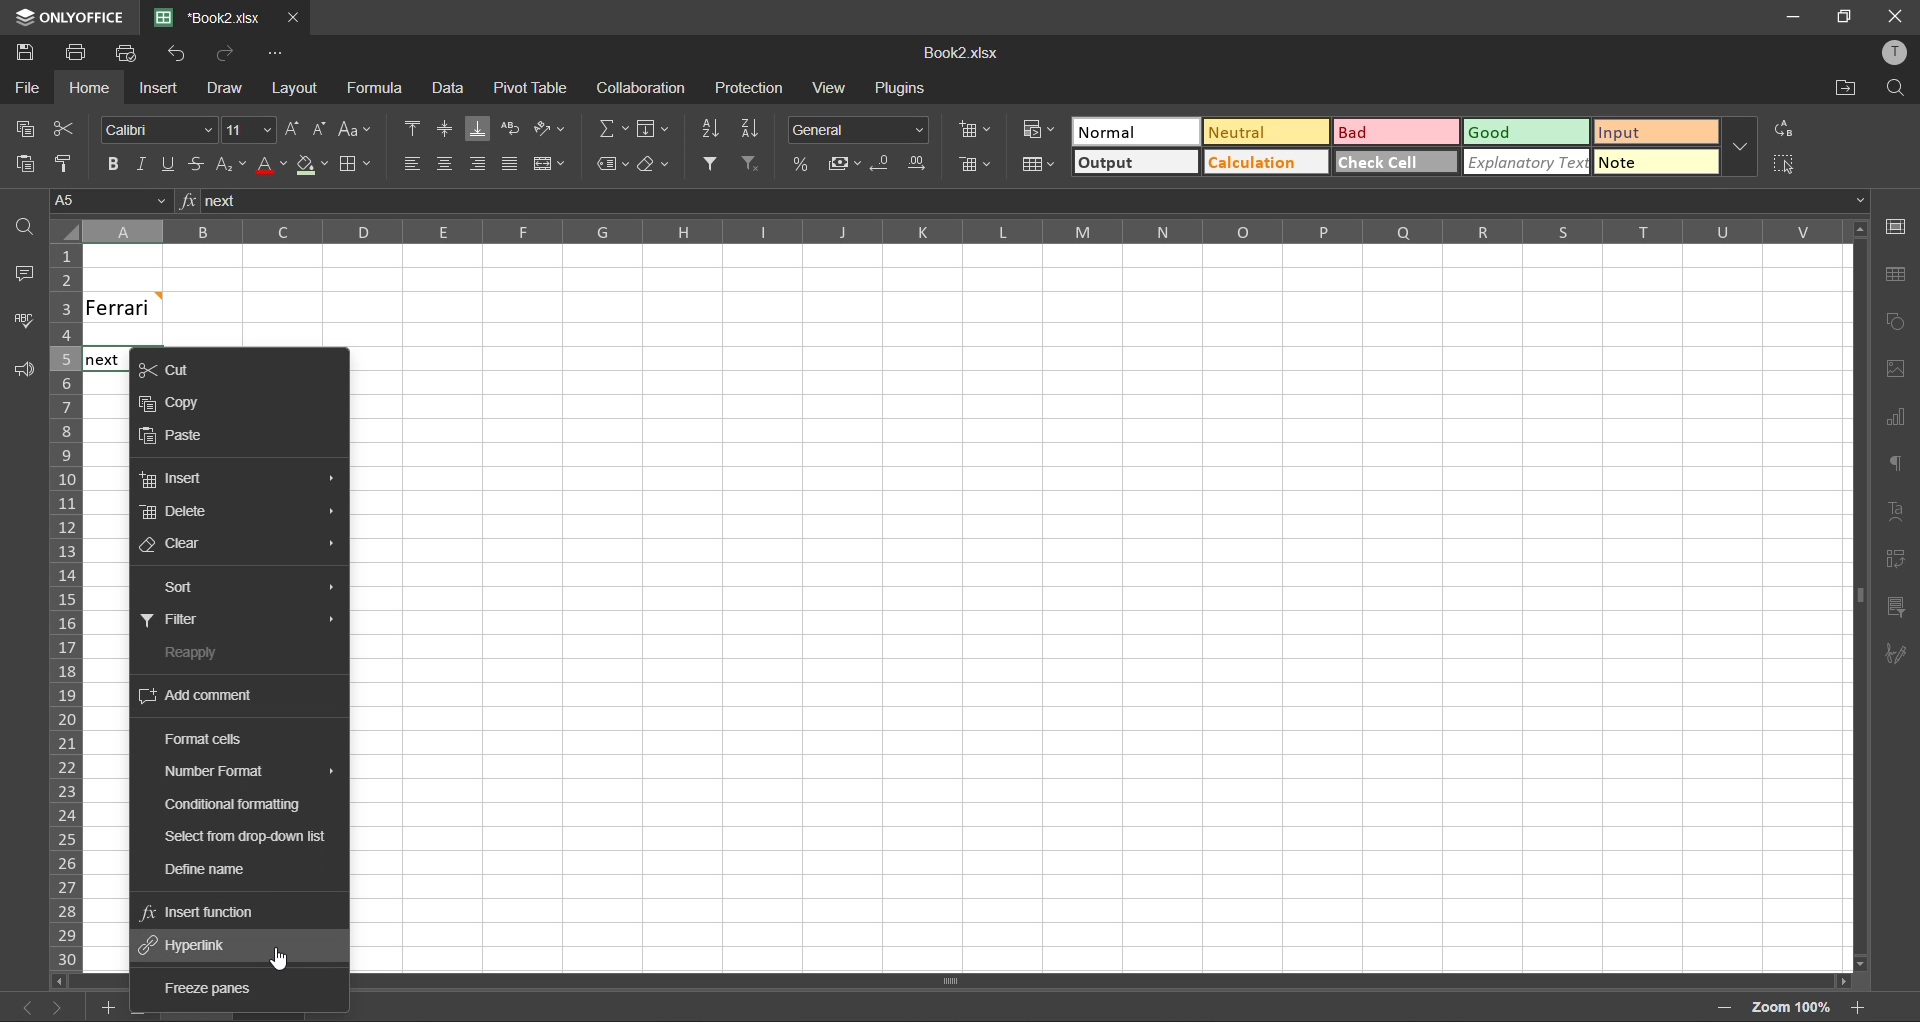 The height and width of the screenshot is (1022, 1920). Describe the element at coordinates (1022, 201) in the screenshot. I see `formula bar` at that location.